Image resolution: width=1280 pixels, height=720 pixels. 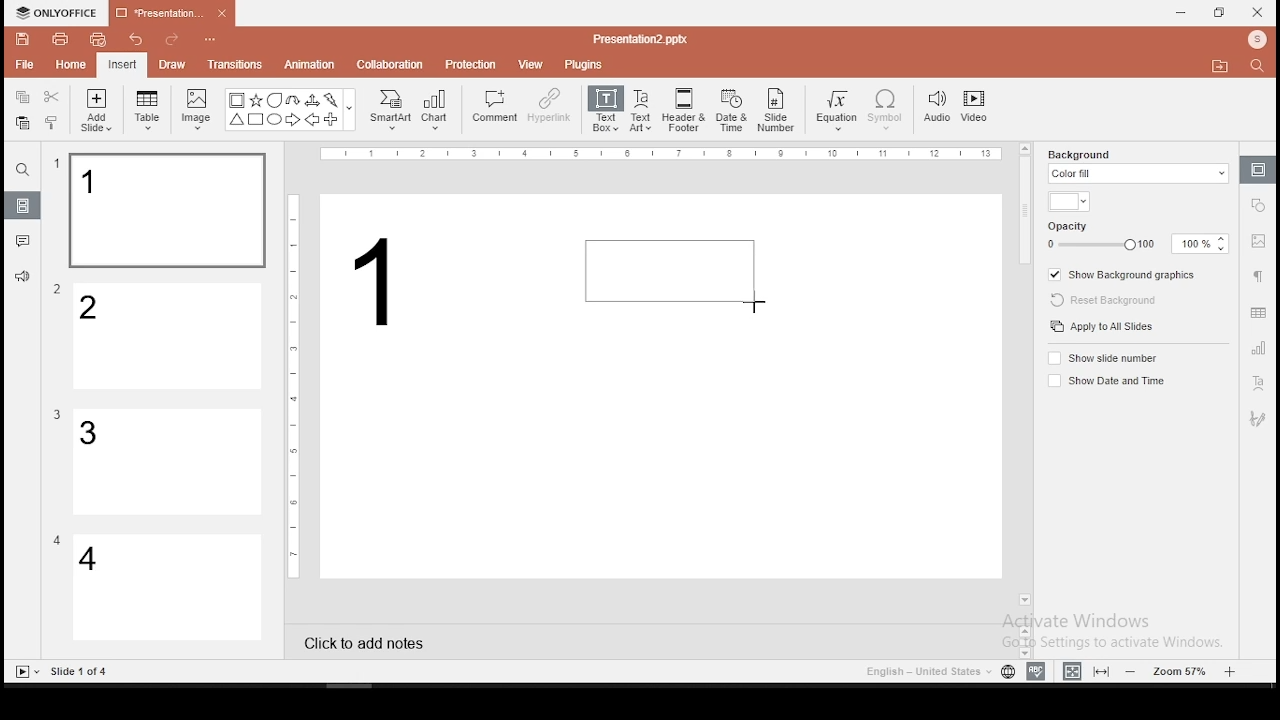 What do you see at coordinates (308, 66) in the screenshot?
I see `animation` at bounding box center [308, 66].